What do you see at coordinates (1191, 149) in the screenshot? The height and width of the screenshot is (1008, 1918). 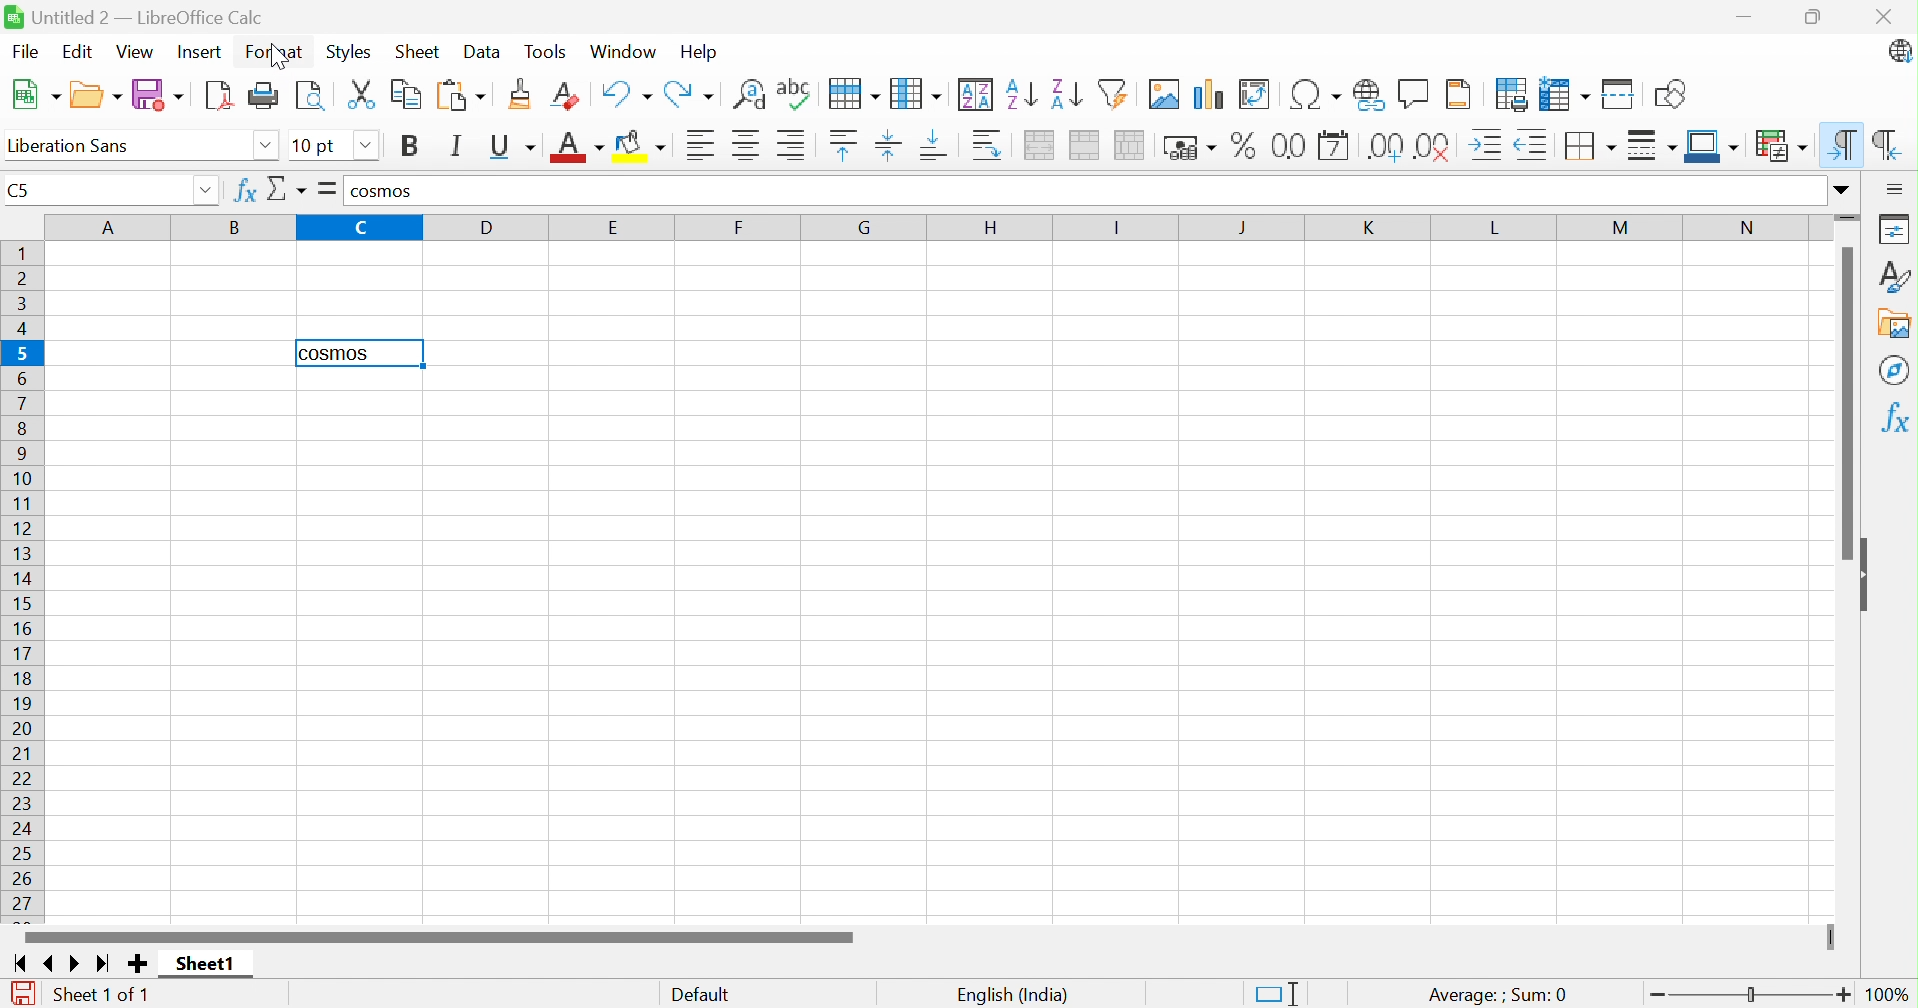 I see `Format as currency` at bounding box center [1191, 149].